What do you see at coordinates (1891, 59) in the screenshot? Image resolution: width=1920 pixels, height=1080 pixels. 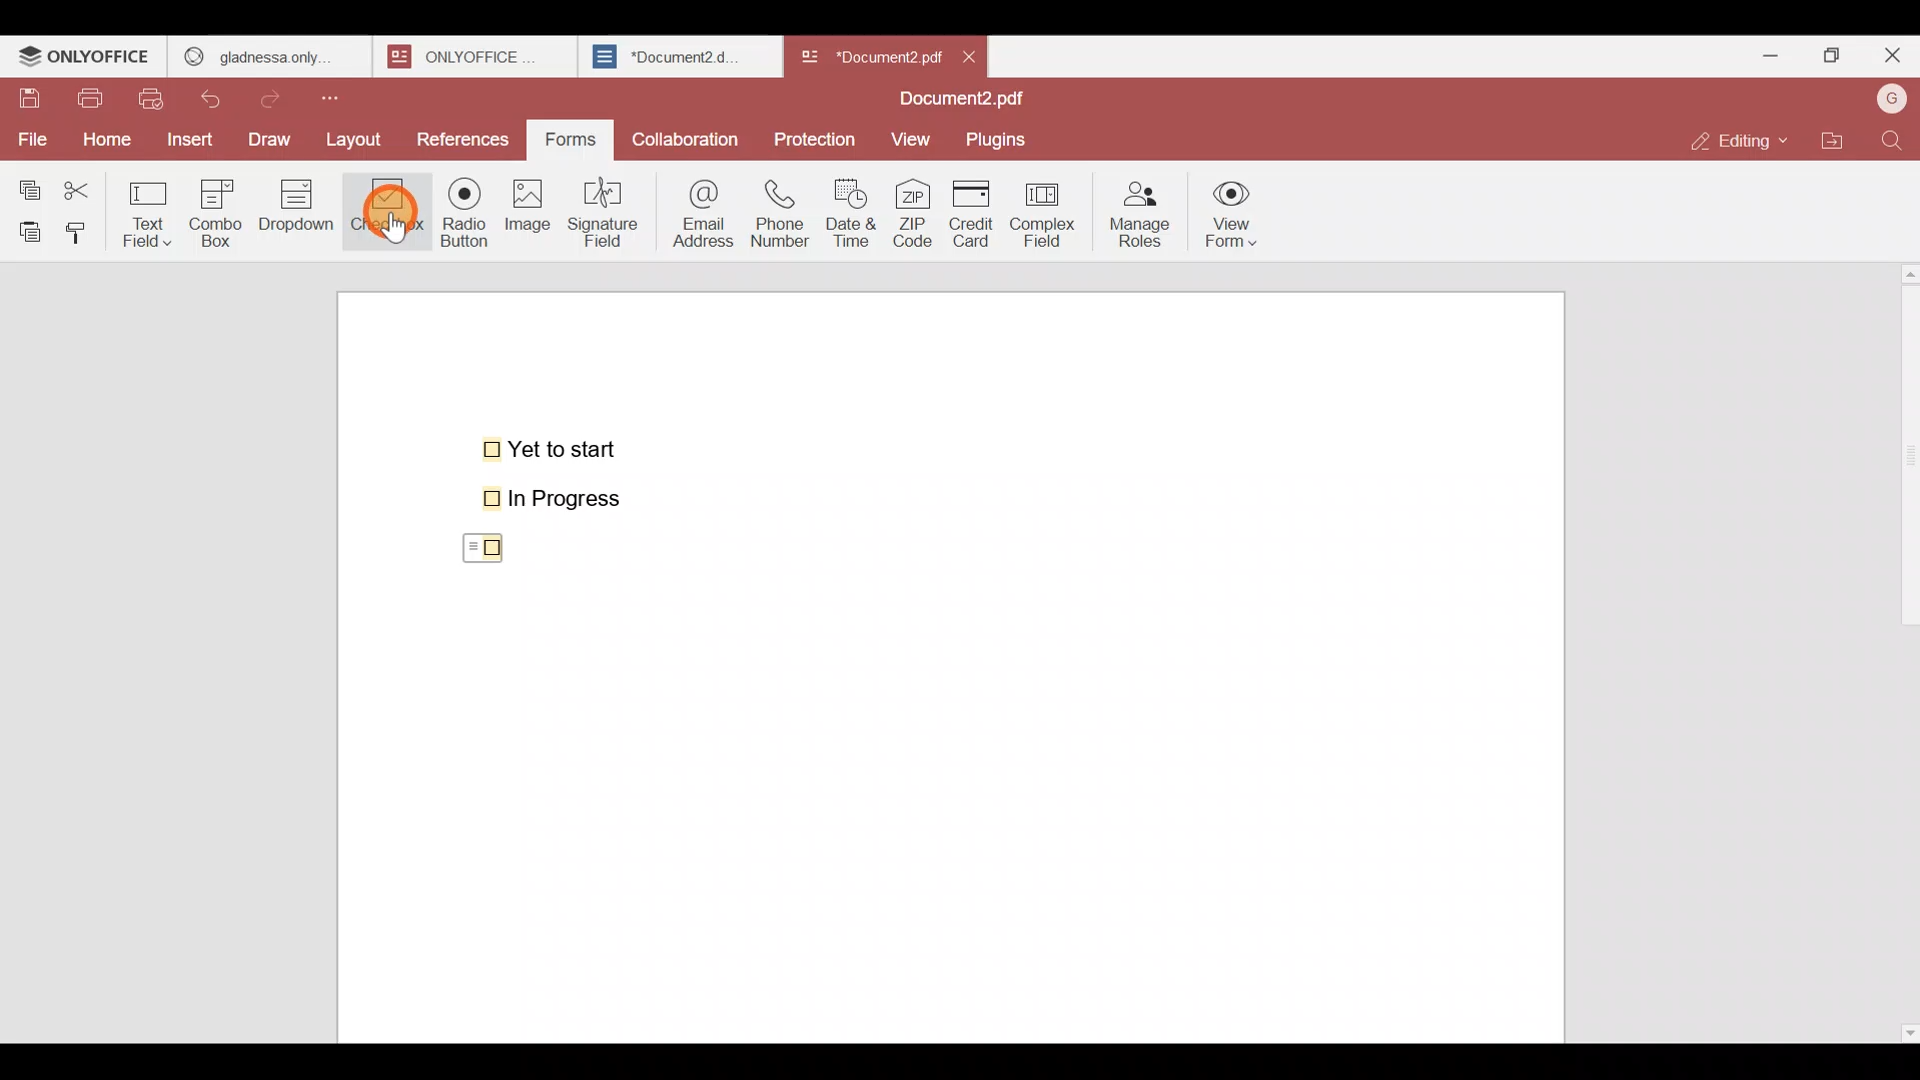 I see `Close` at bounding box center [1891, 59].